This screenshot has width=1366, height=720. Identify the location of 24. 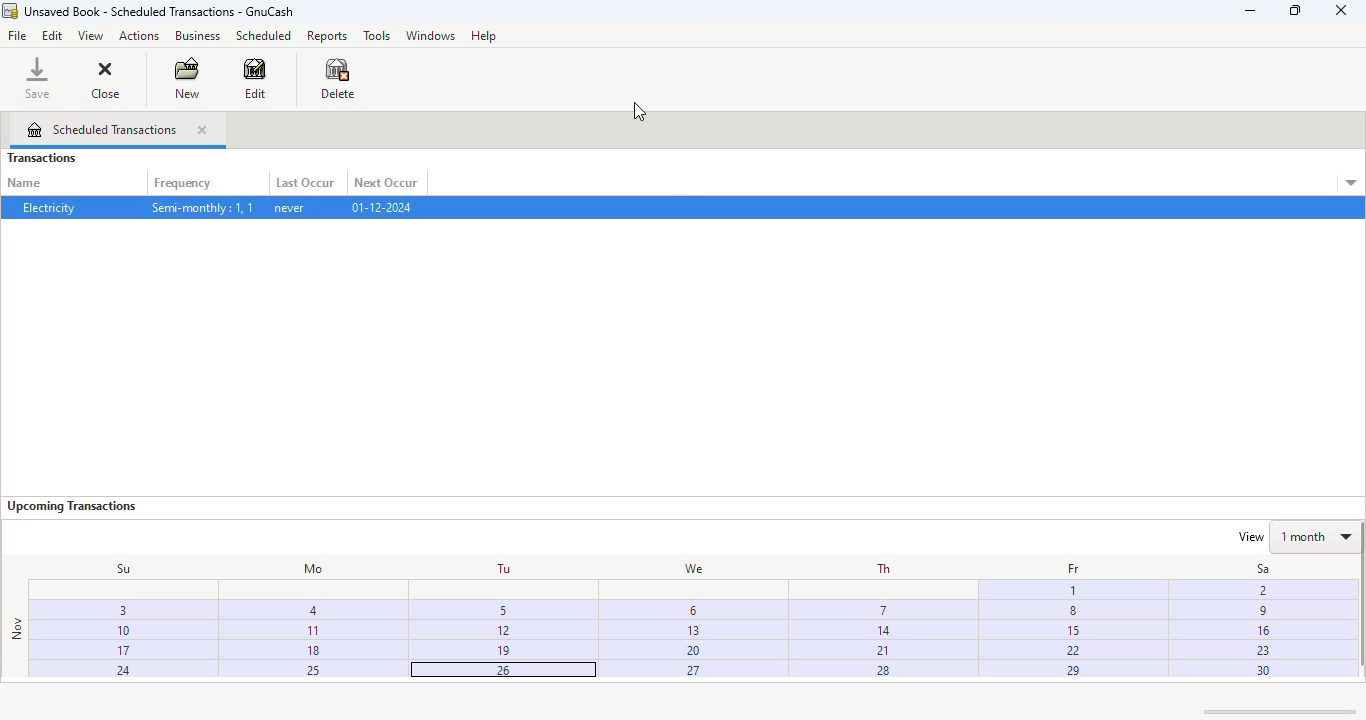
(103, 671).